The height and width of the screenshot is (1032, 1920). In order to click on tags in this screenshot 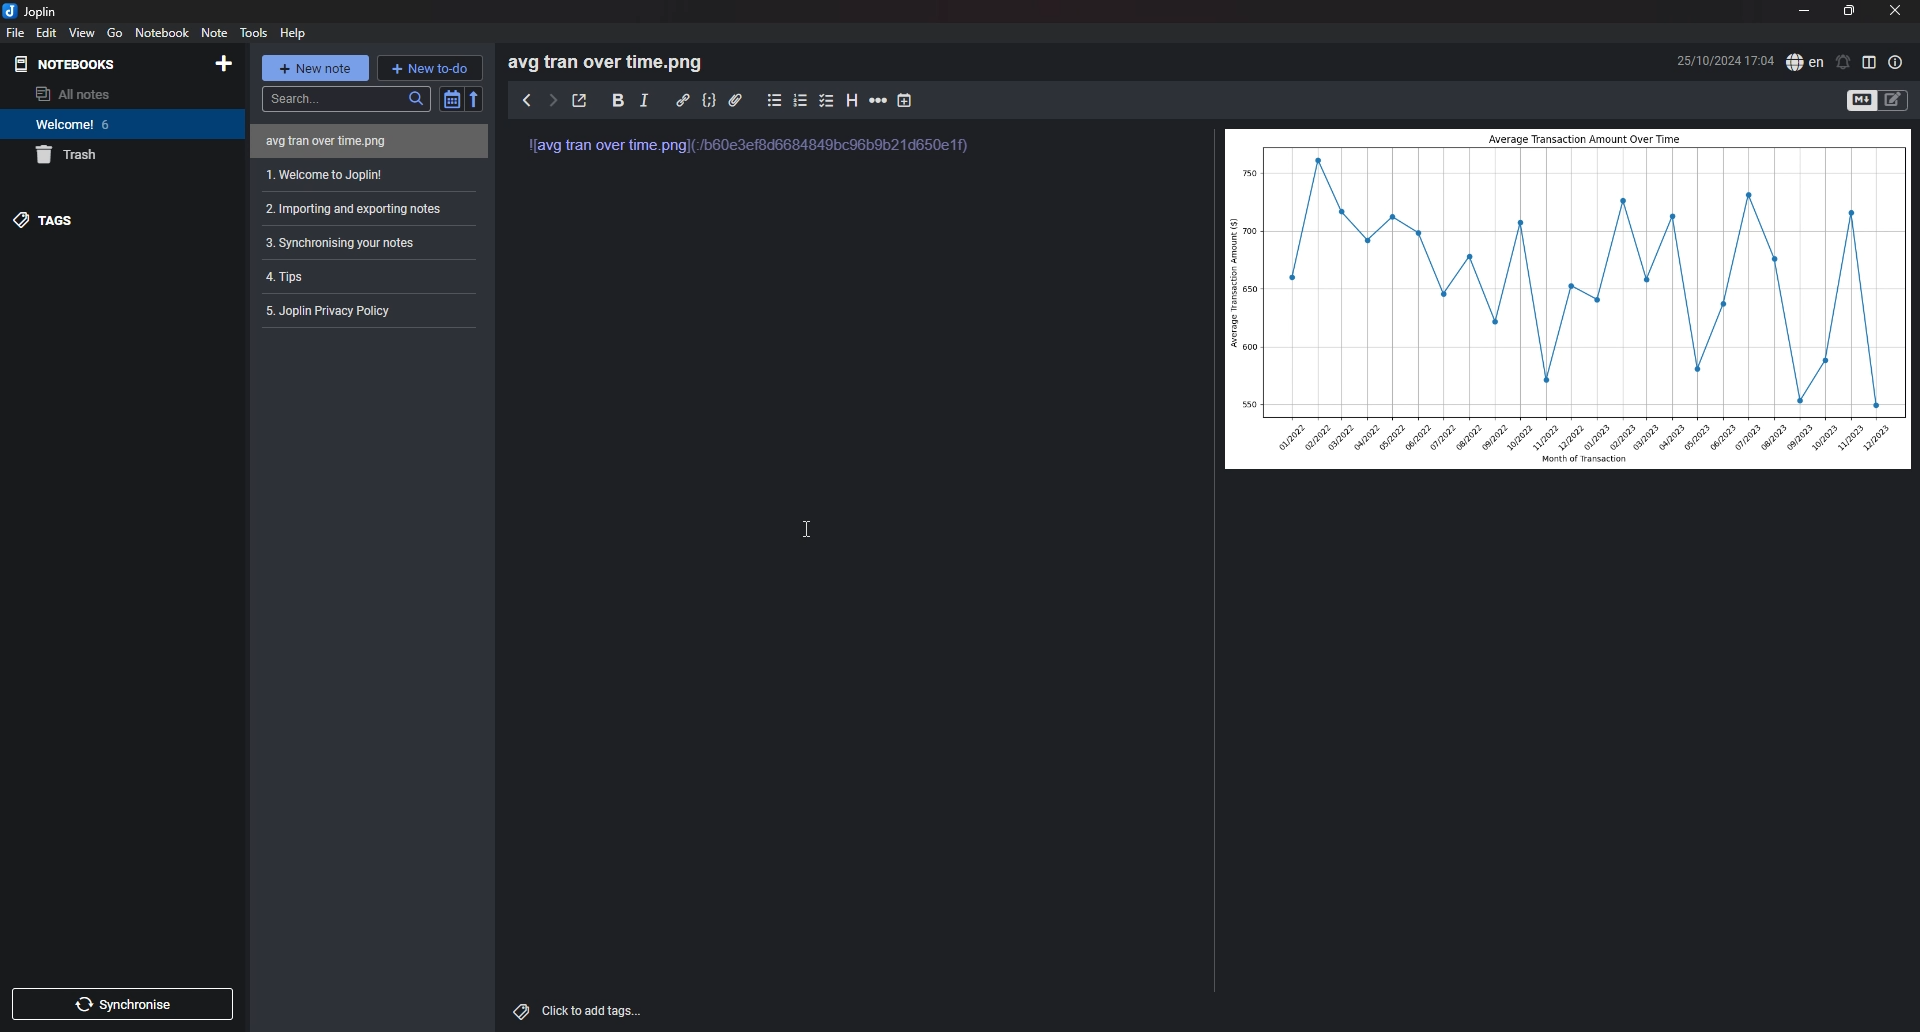, I will do `click(113, 221)`.